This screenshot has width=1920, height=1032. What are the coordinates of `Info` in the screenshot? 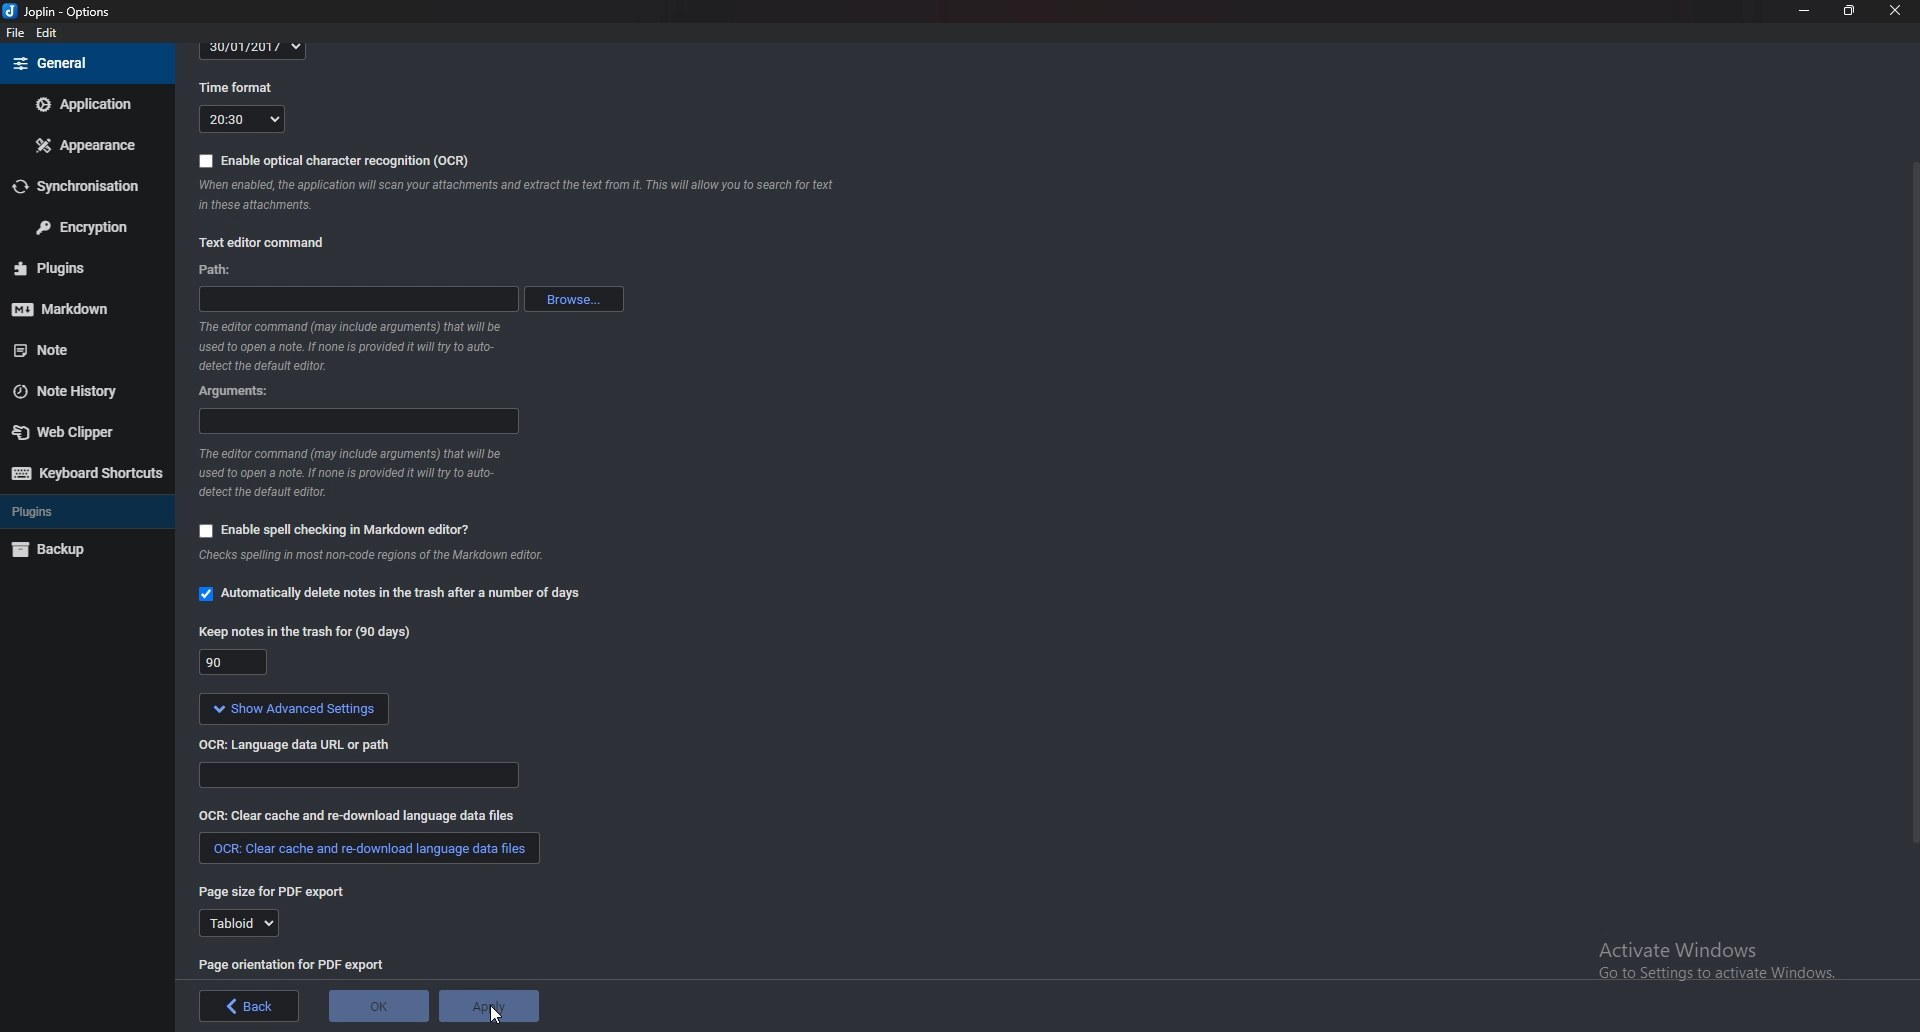 It's located at (350, 473).